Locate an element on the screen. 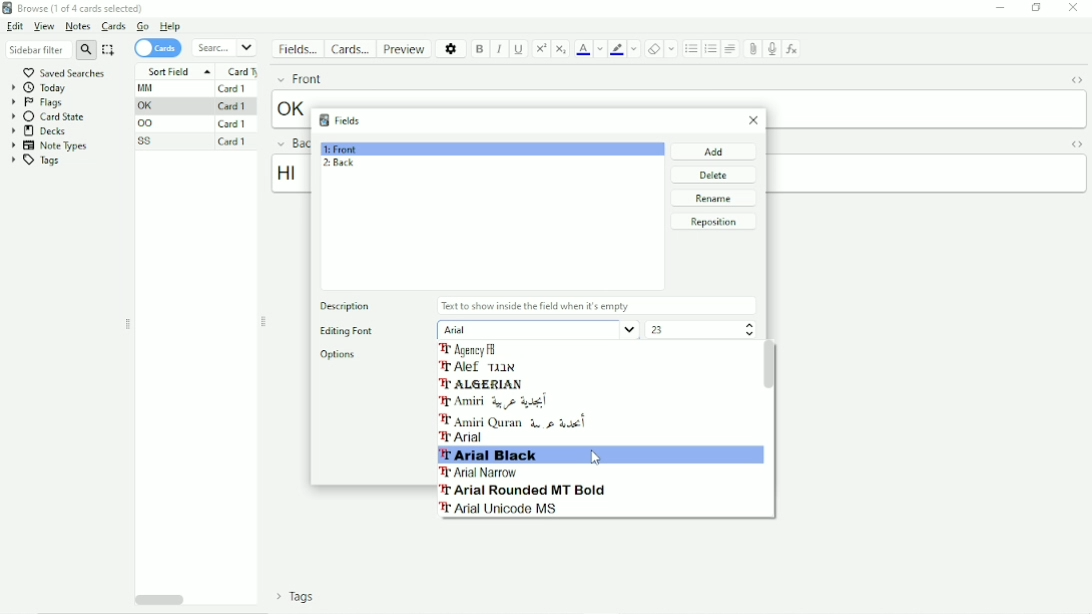  2: Back is located at coordinates (341, 163).